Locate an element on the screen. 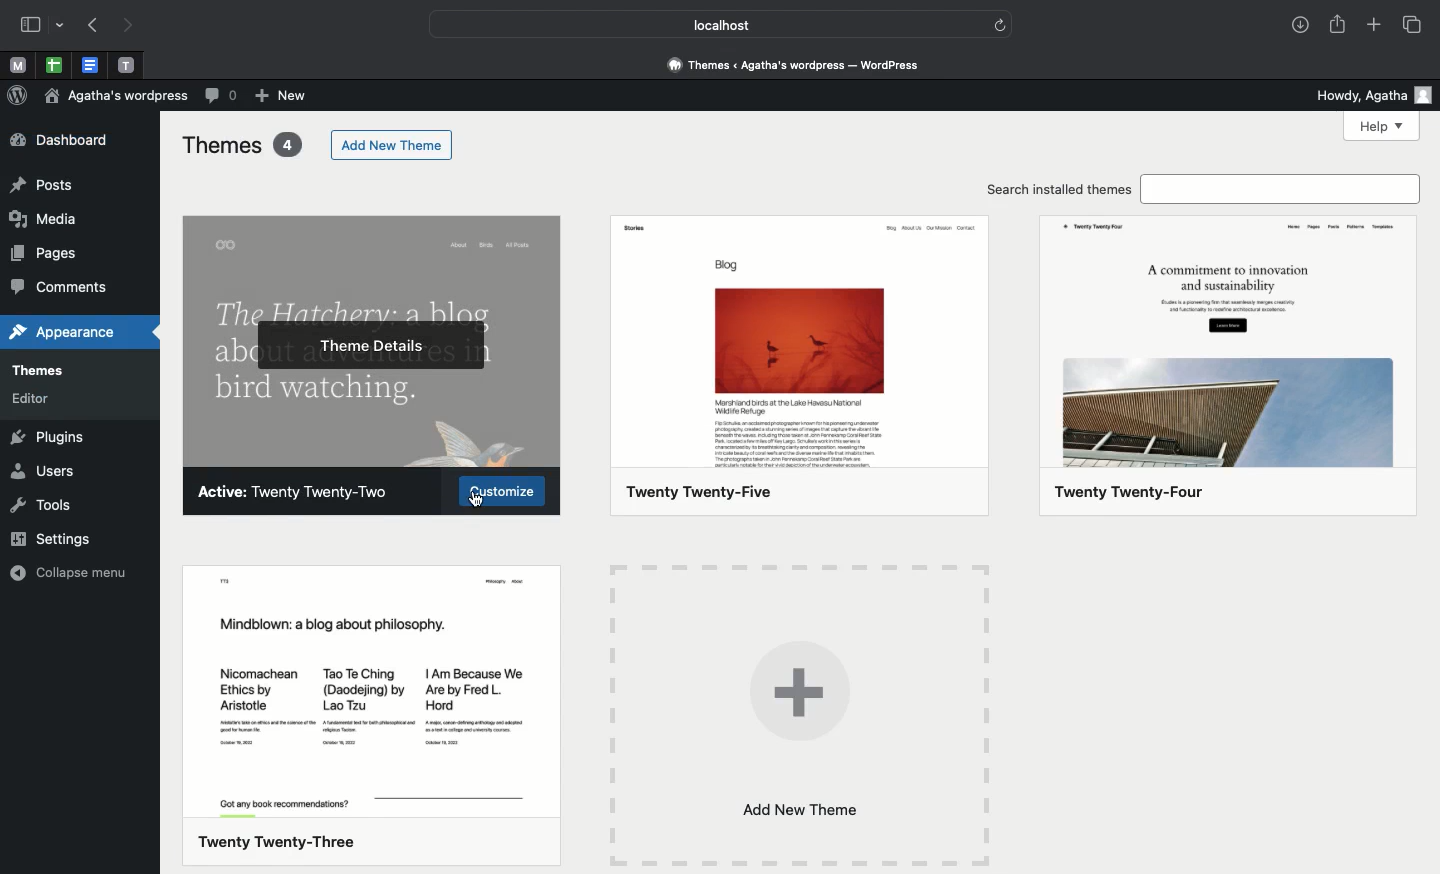  2023 theme is located at coordinates (373, 714).